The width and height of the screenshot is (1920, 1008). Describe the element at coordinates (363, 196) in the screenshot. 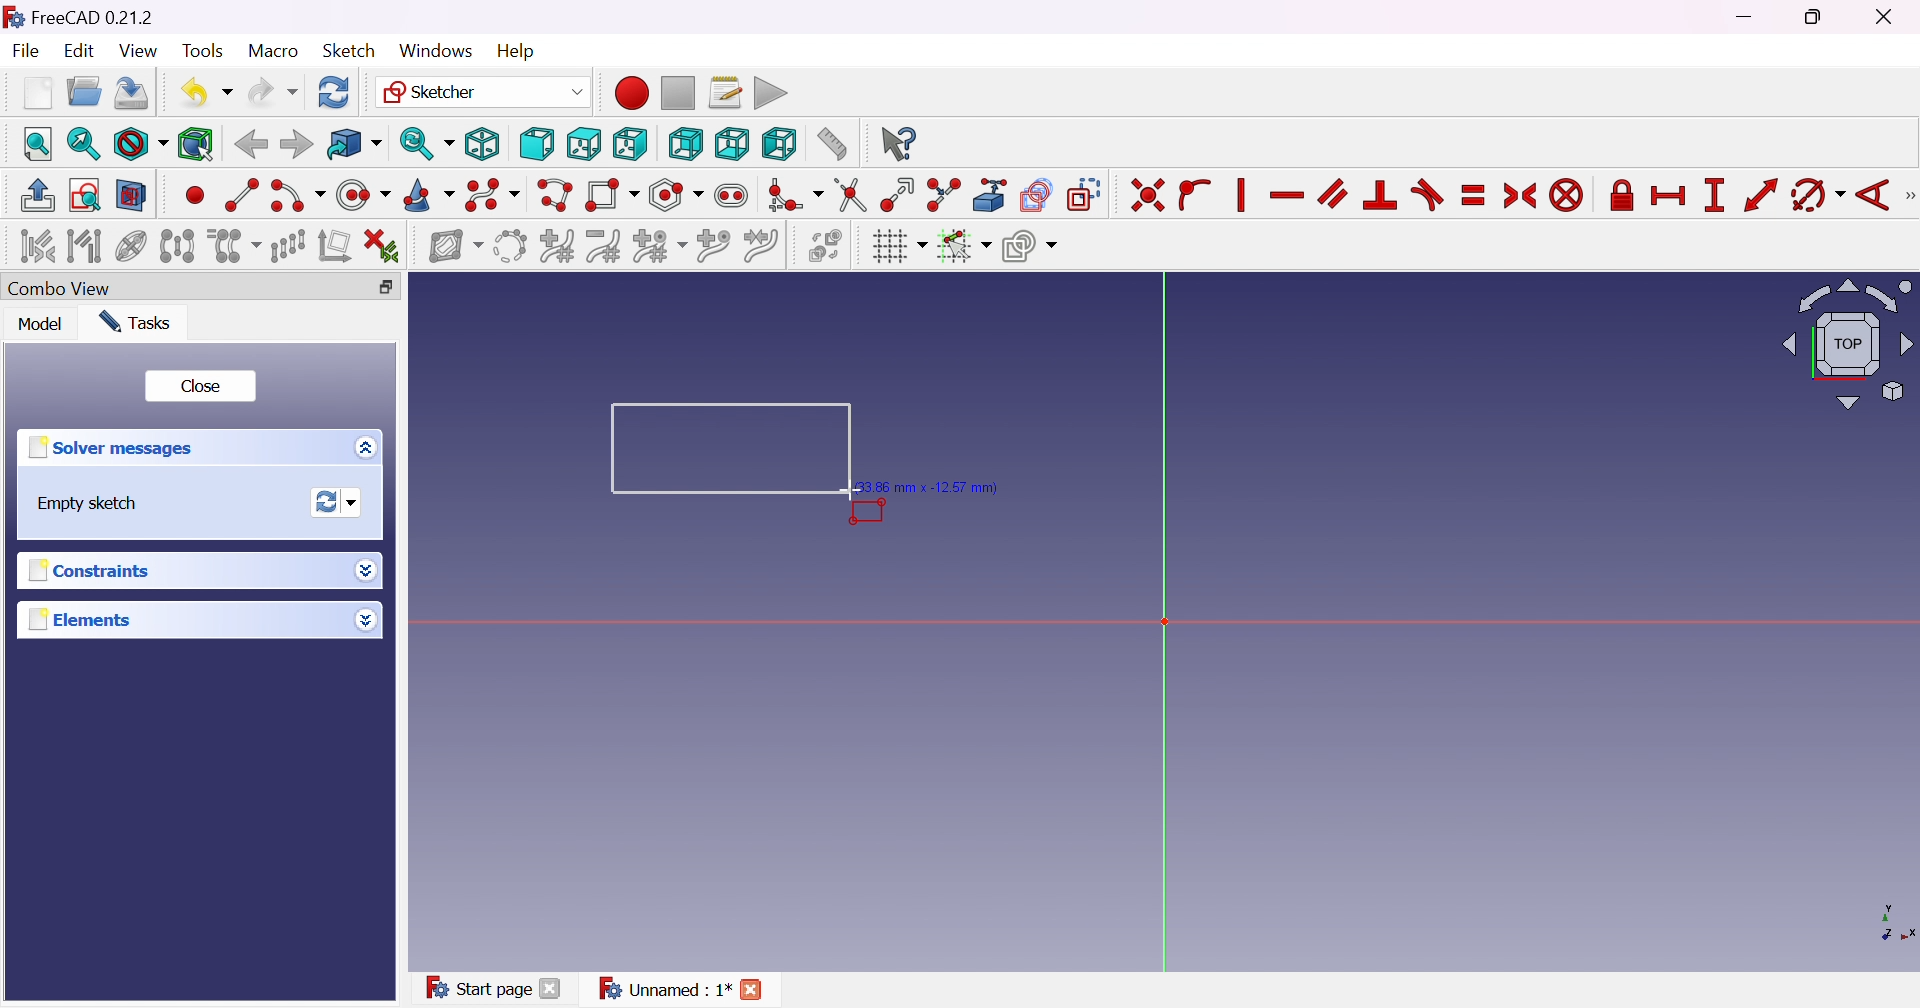

I see `Create circle` at that location.